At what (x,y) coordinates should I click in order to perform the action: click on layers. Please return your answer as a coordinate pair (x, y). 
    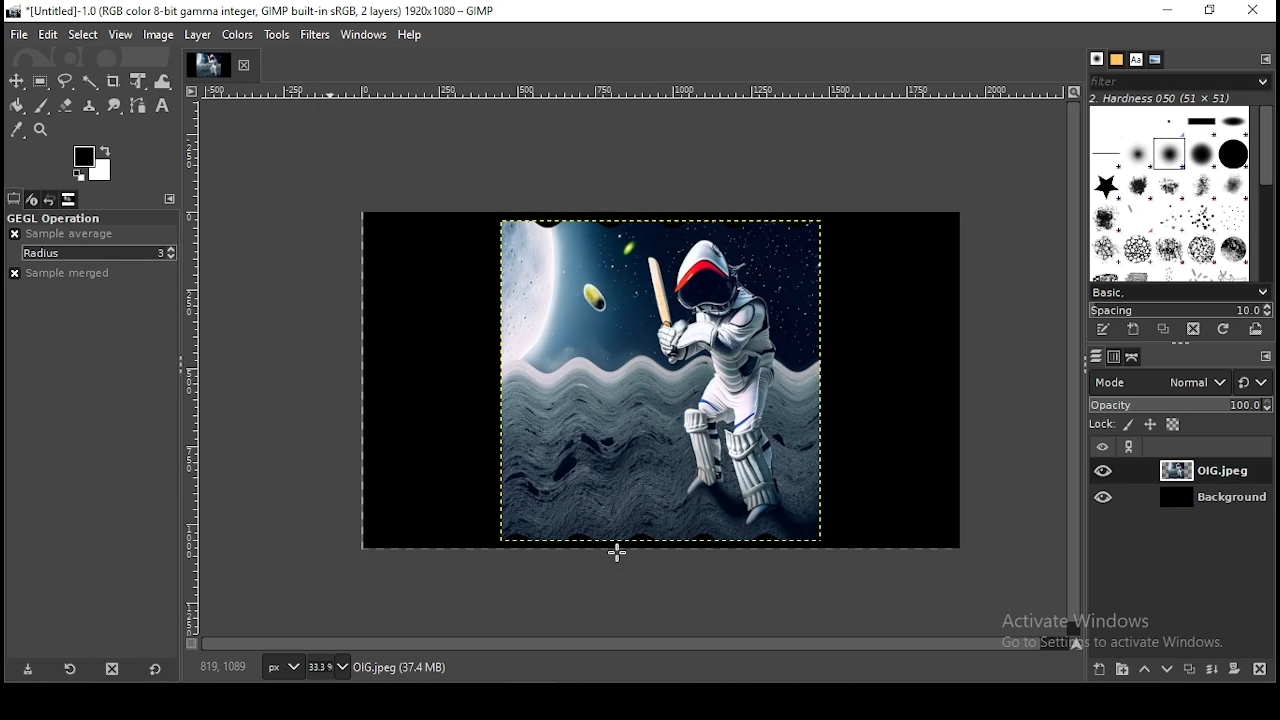
    Looking at the image, I should click on (1096, 357).